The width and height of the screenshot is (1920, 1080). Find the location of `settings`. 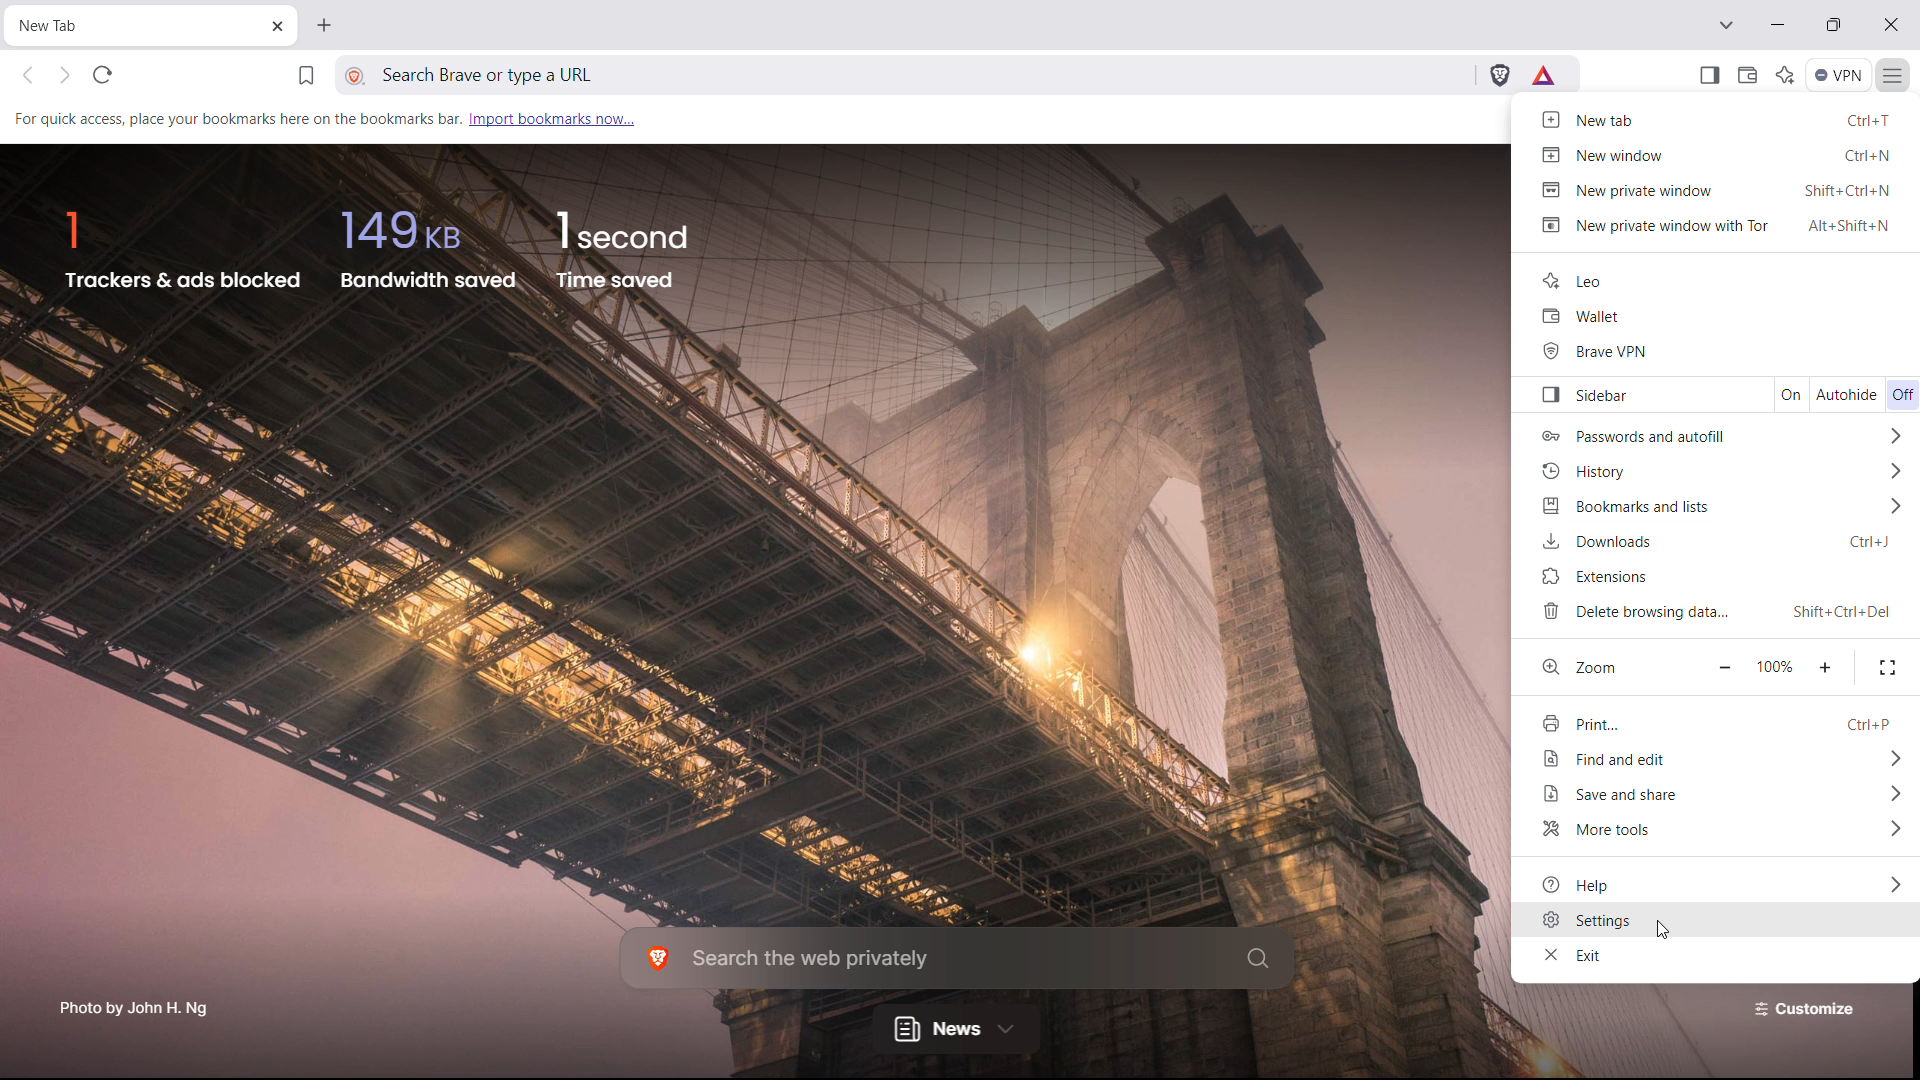

settings is located at coordinates (1714, 921).